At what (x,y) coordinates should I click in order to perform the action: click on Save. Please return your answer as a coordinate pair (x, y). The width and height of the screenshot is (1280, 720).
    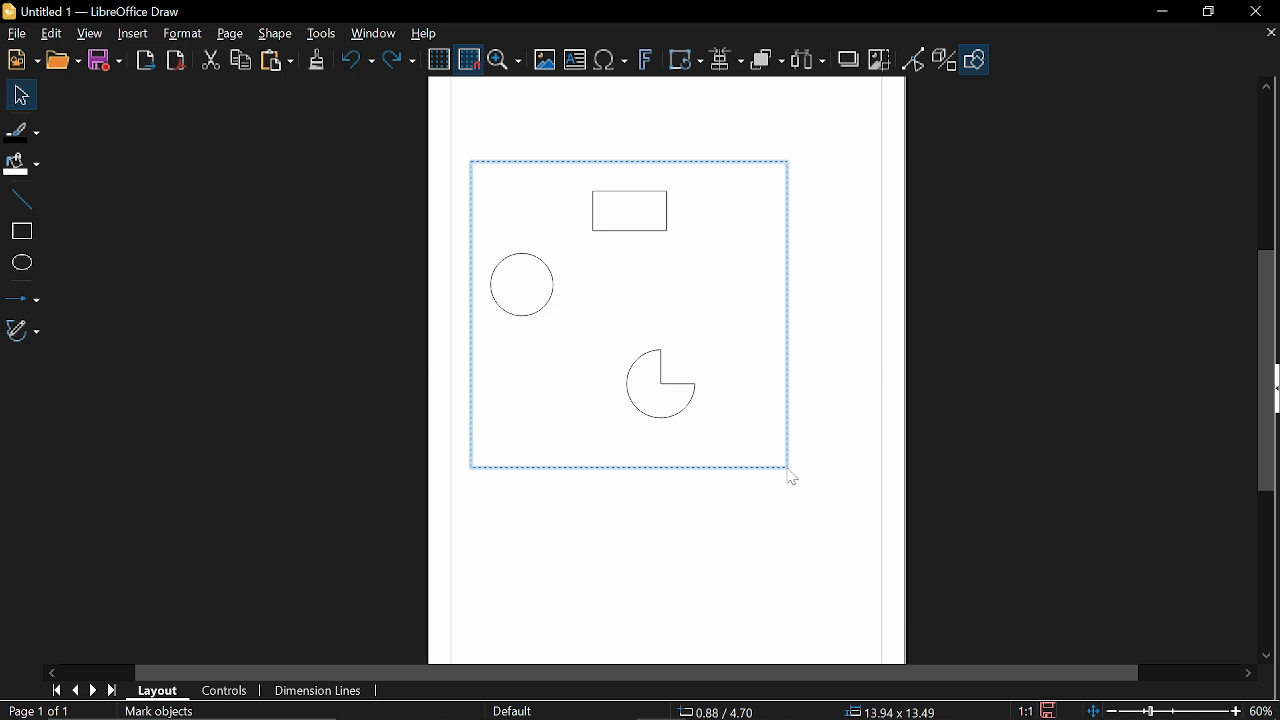
    Looking at the image, I should click on (1046, 709).